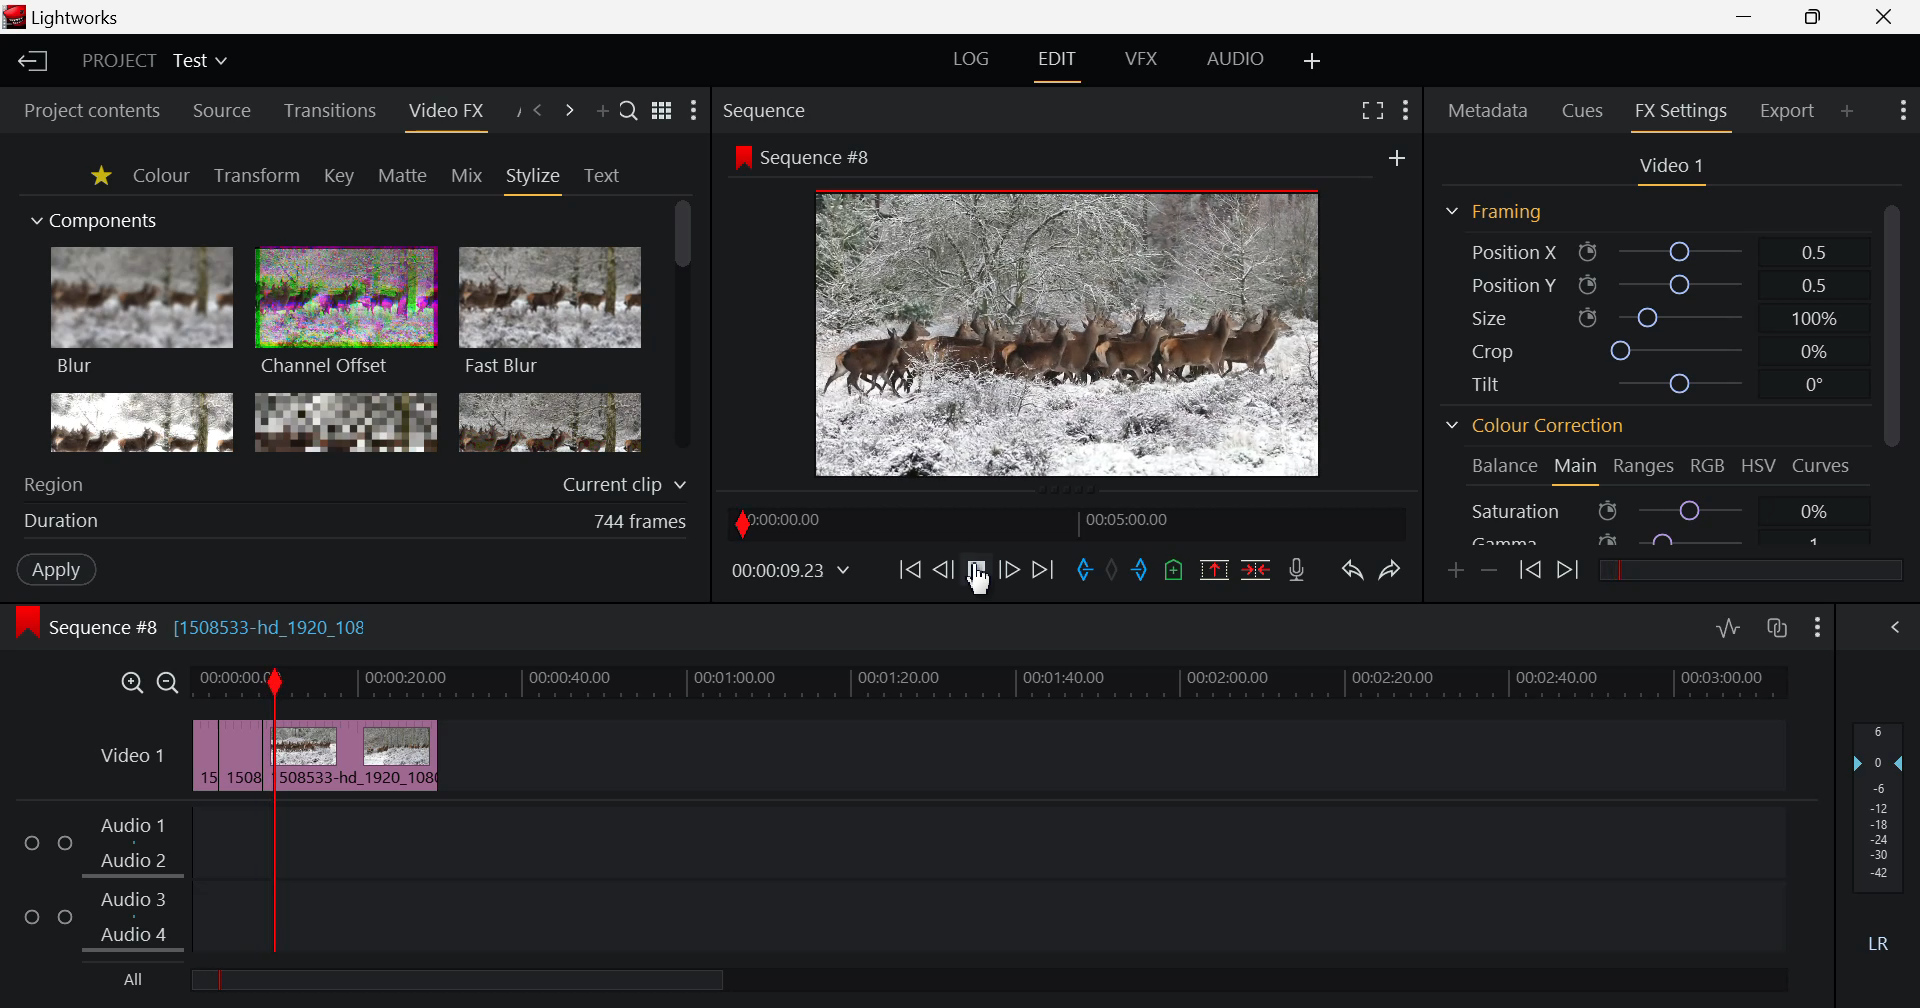 The width and height of the screenshot is (1920, 1008). I want to click on Show Settings, so click(694, 111).